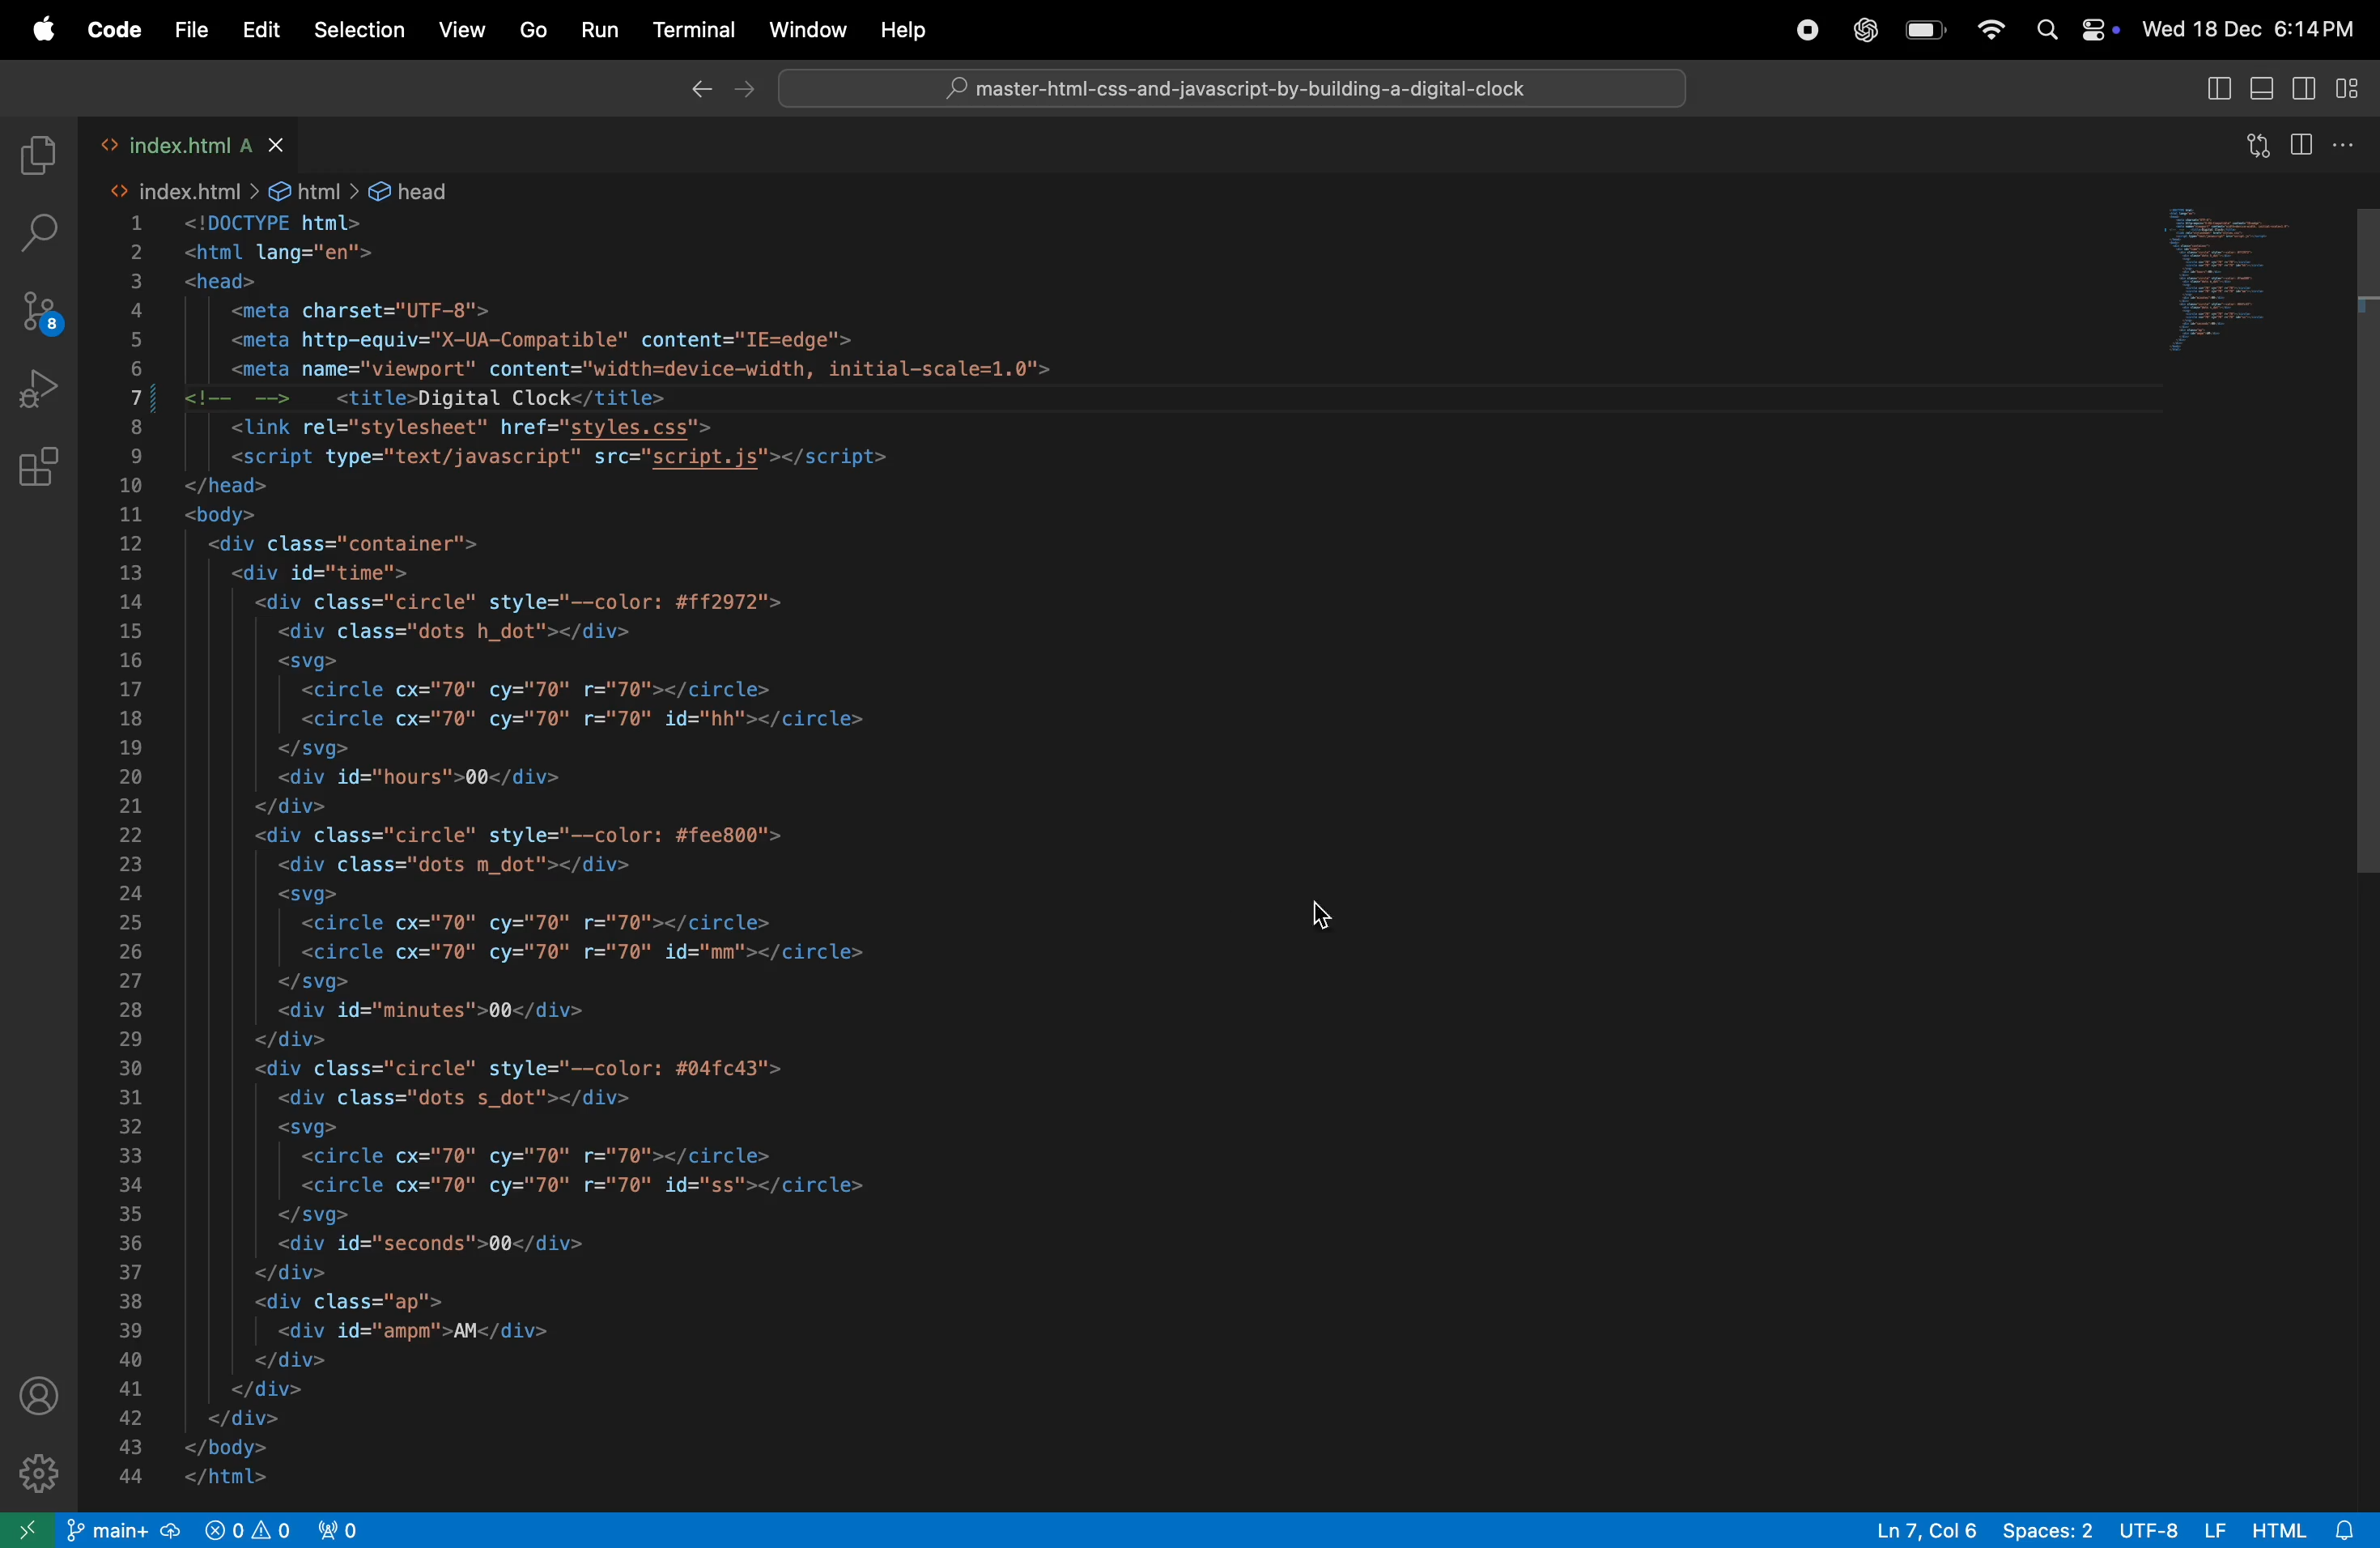 The width and height of the screenshot is (2380, 1548). I want to click on selection, so click(353, 30).